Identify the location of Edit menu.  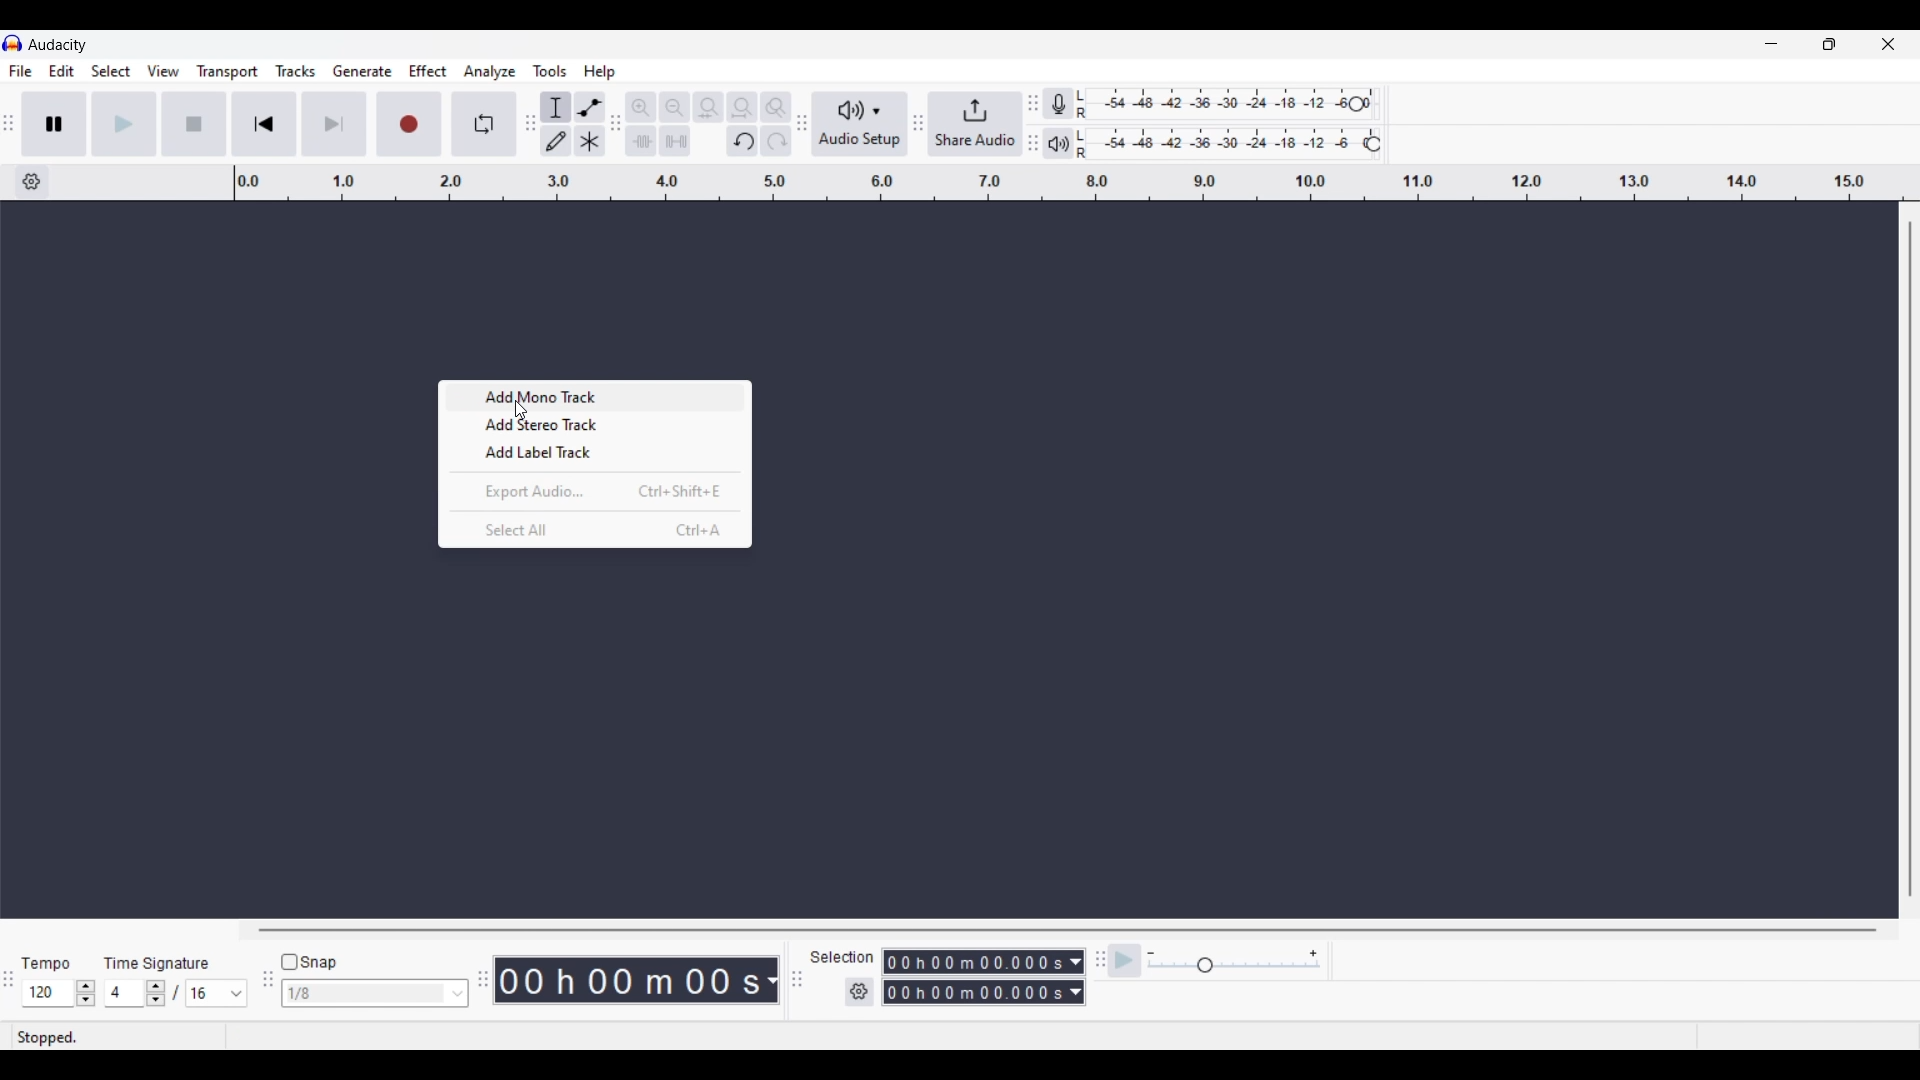
(62, 72).